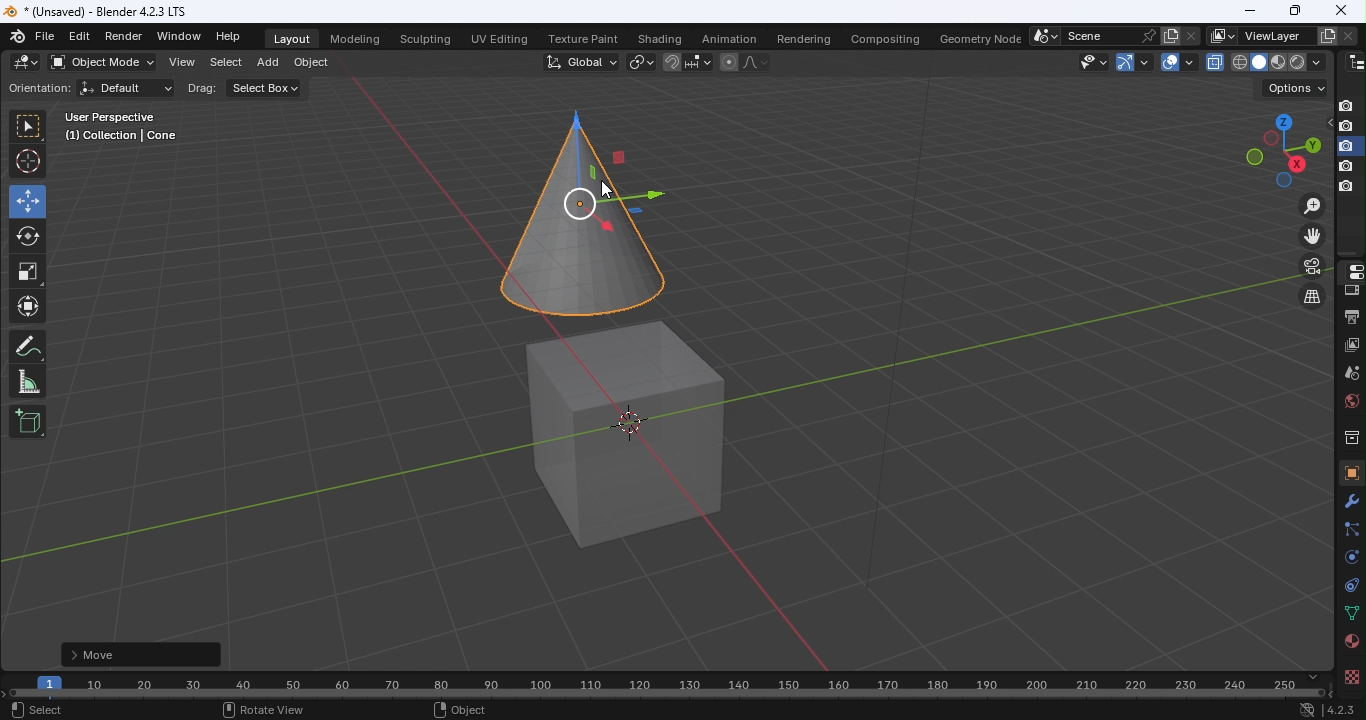  Describe the element at coordinates (1270, 139) in the screenshot. I see `Rotate the view` at that location.